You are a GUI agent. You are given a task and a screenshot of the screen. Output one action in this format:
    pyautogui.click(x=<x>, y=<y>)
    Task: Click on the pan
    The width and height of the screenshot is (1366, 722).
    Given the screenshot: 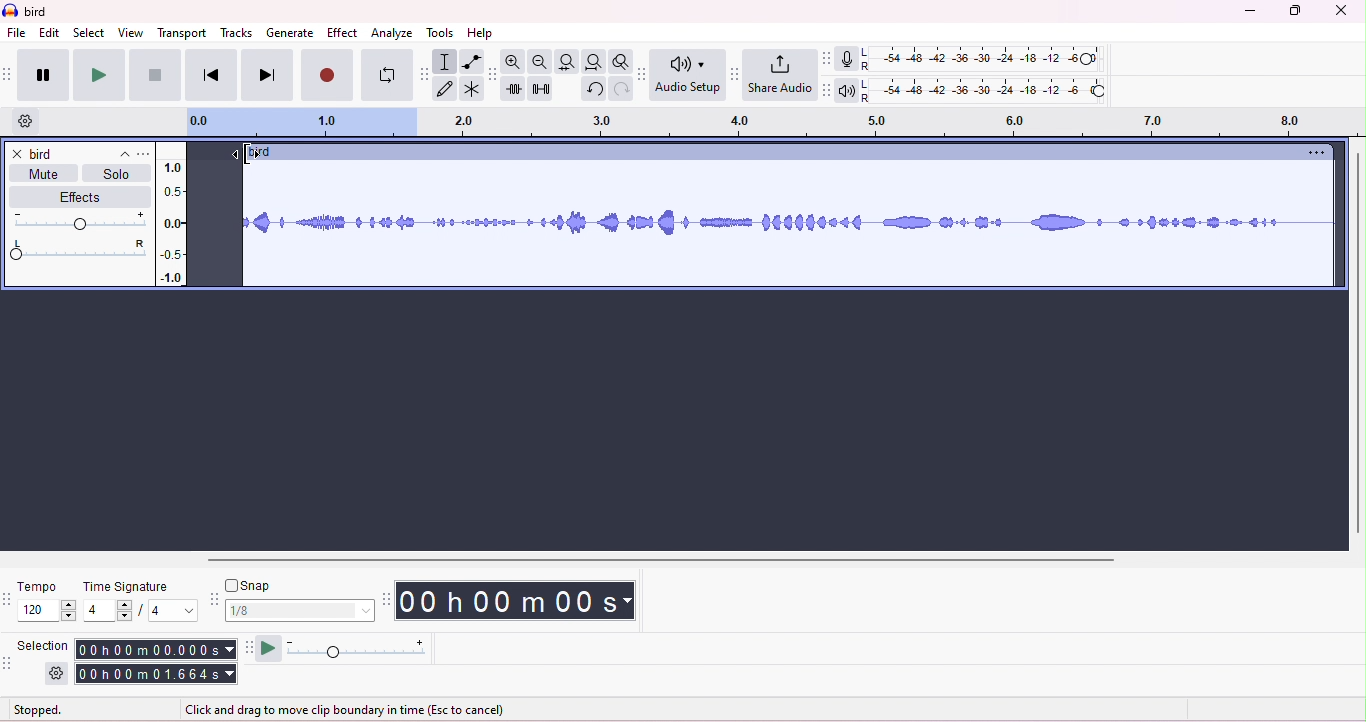 What is the action you would take?
    pyautogui.click(x=79, y=250)
    